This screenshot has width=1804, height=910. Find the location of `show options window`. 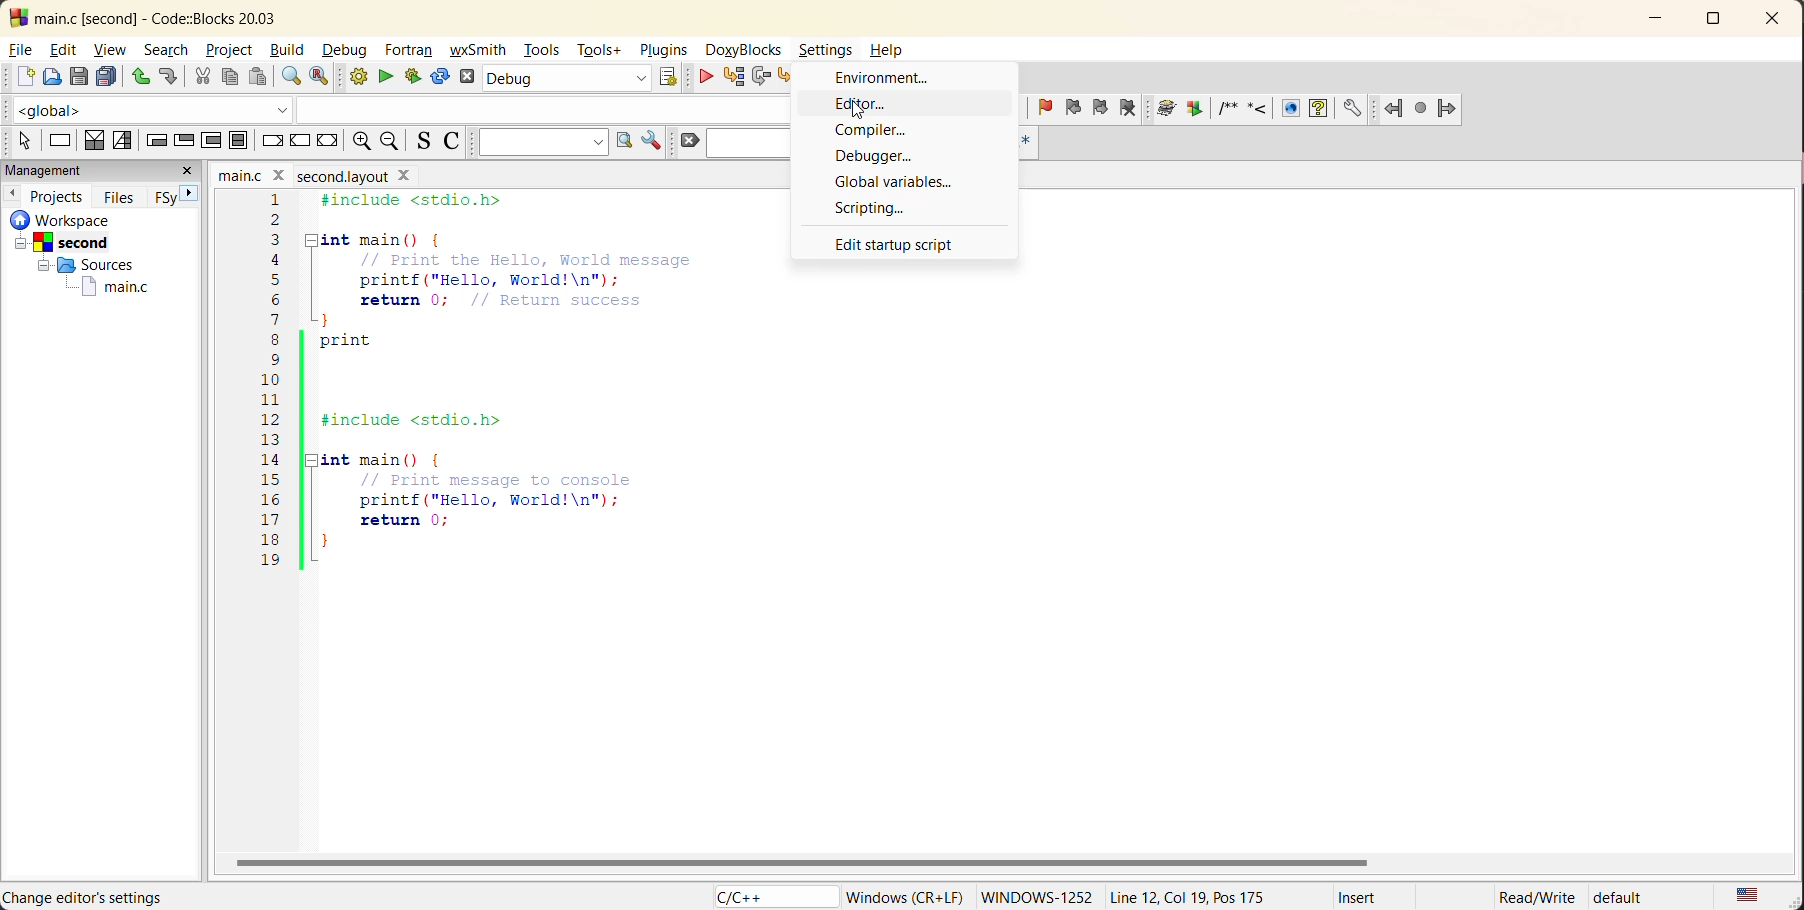

show options window is located at coordinates (653, 142).